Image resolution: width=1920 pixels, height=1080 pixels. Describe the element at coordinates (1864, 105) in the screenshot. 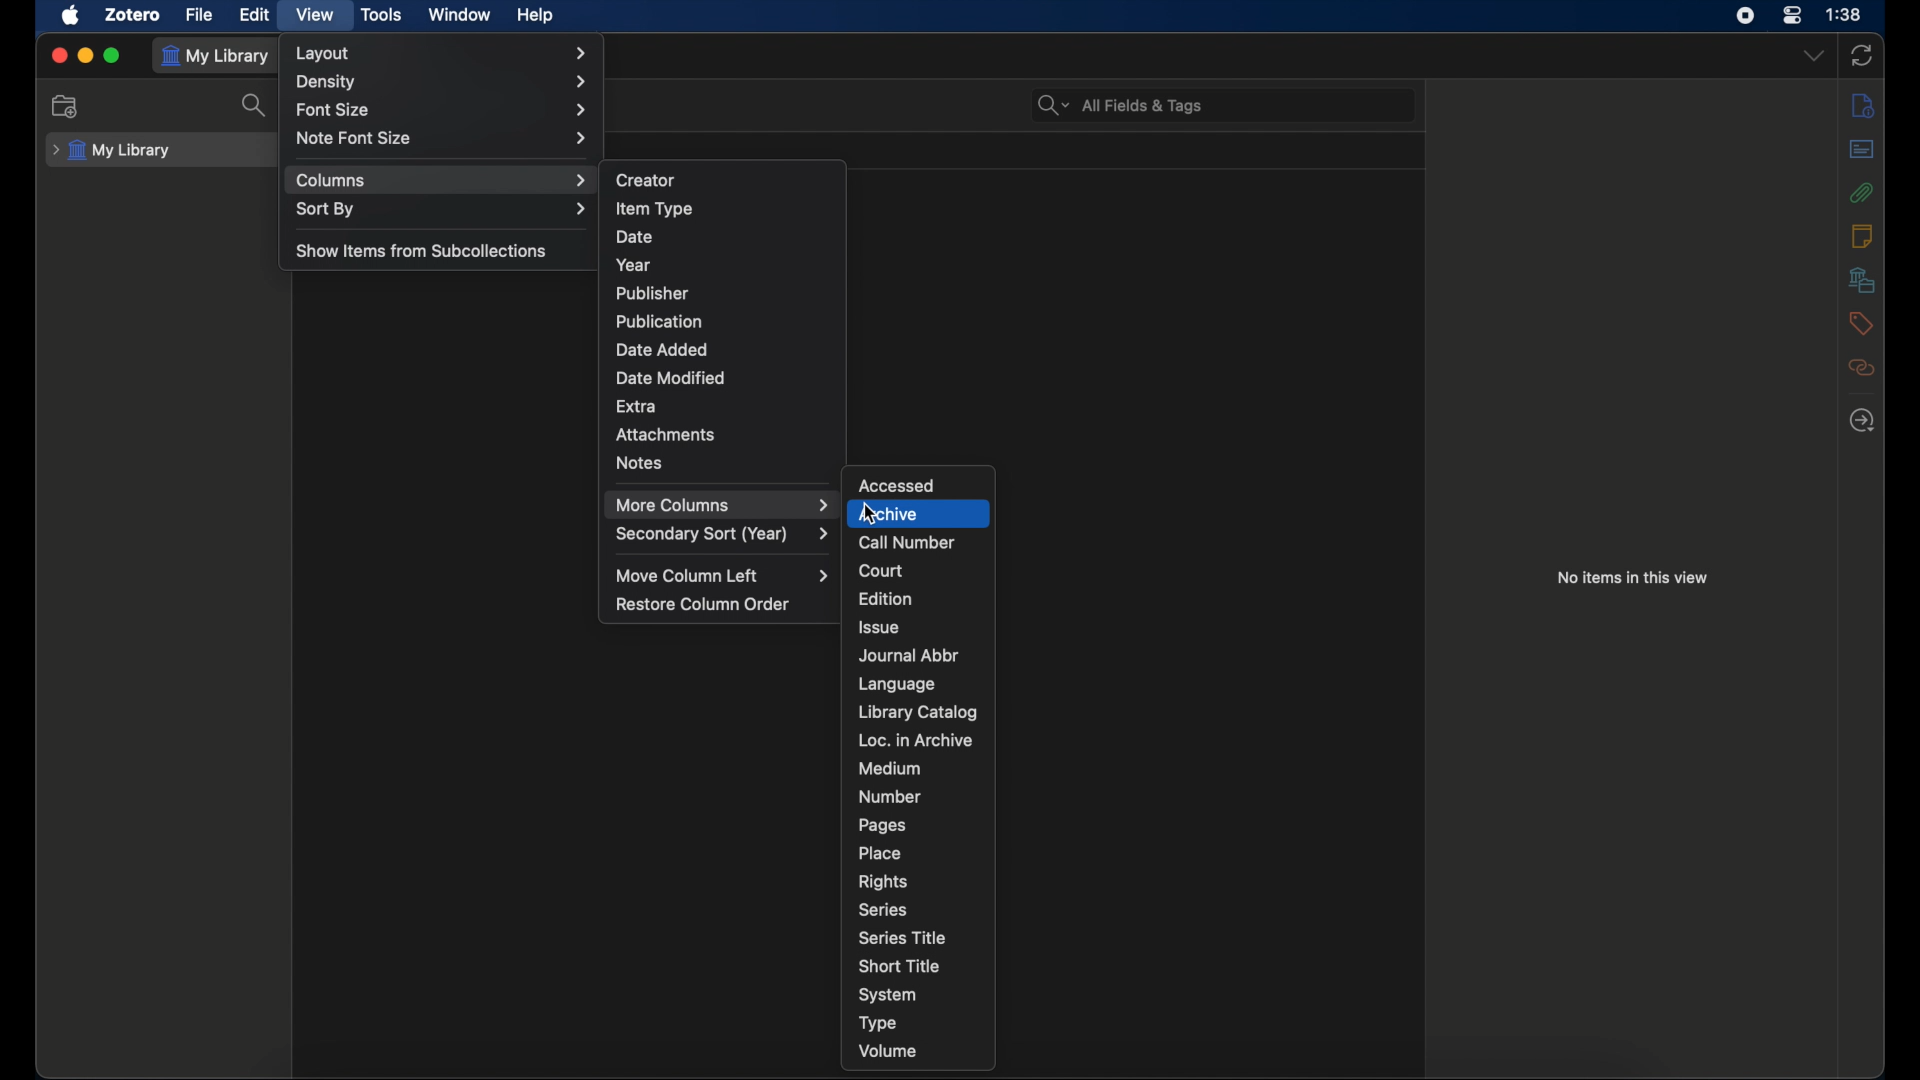

I see `info` at that location.